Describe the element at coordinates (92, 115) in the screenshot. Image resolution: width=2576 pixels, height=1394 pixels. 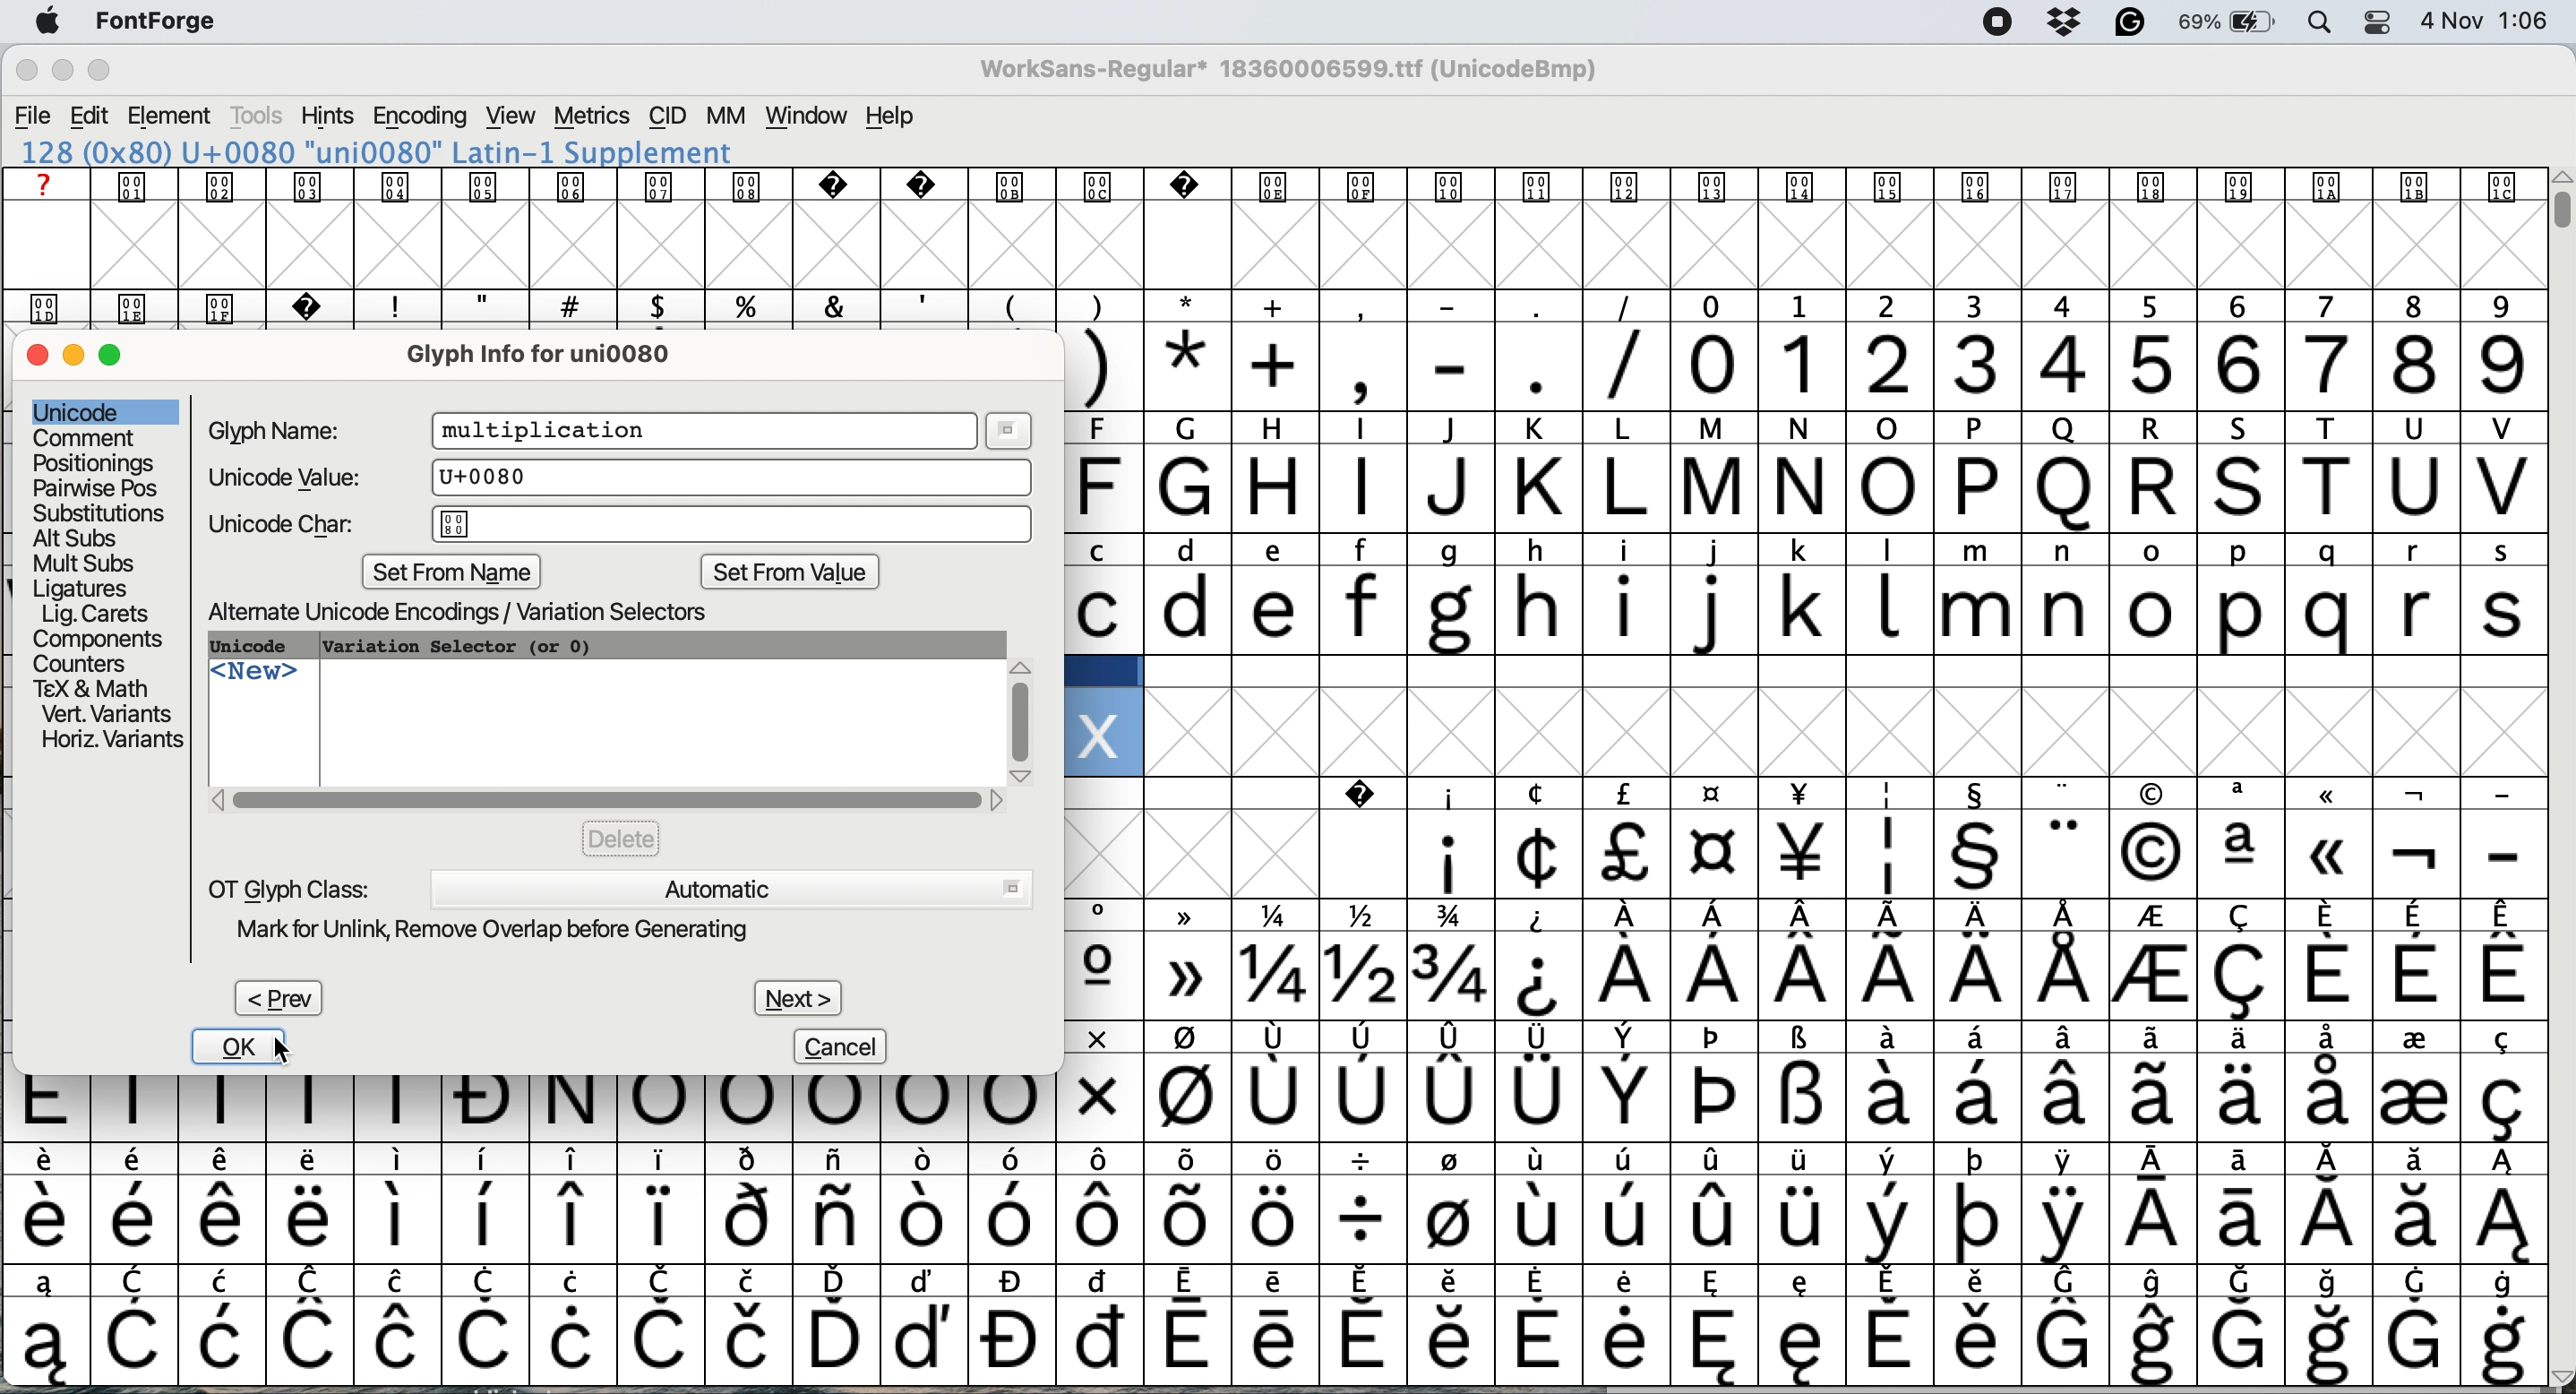
I see `edit` at that location.